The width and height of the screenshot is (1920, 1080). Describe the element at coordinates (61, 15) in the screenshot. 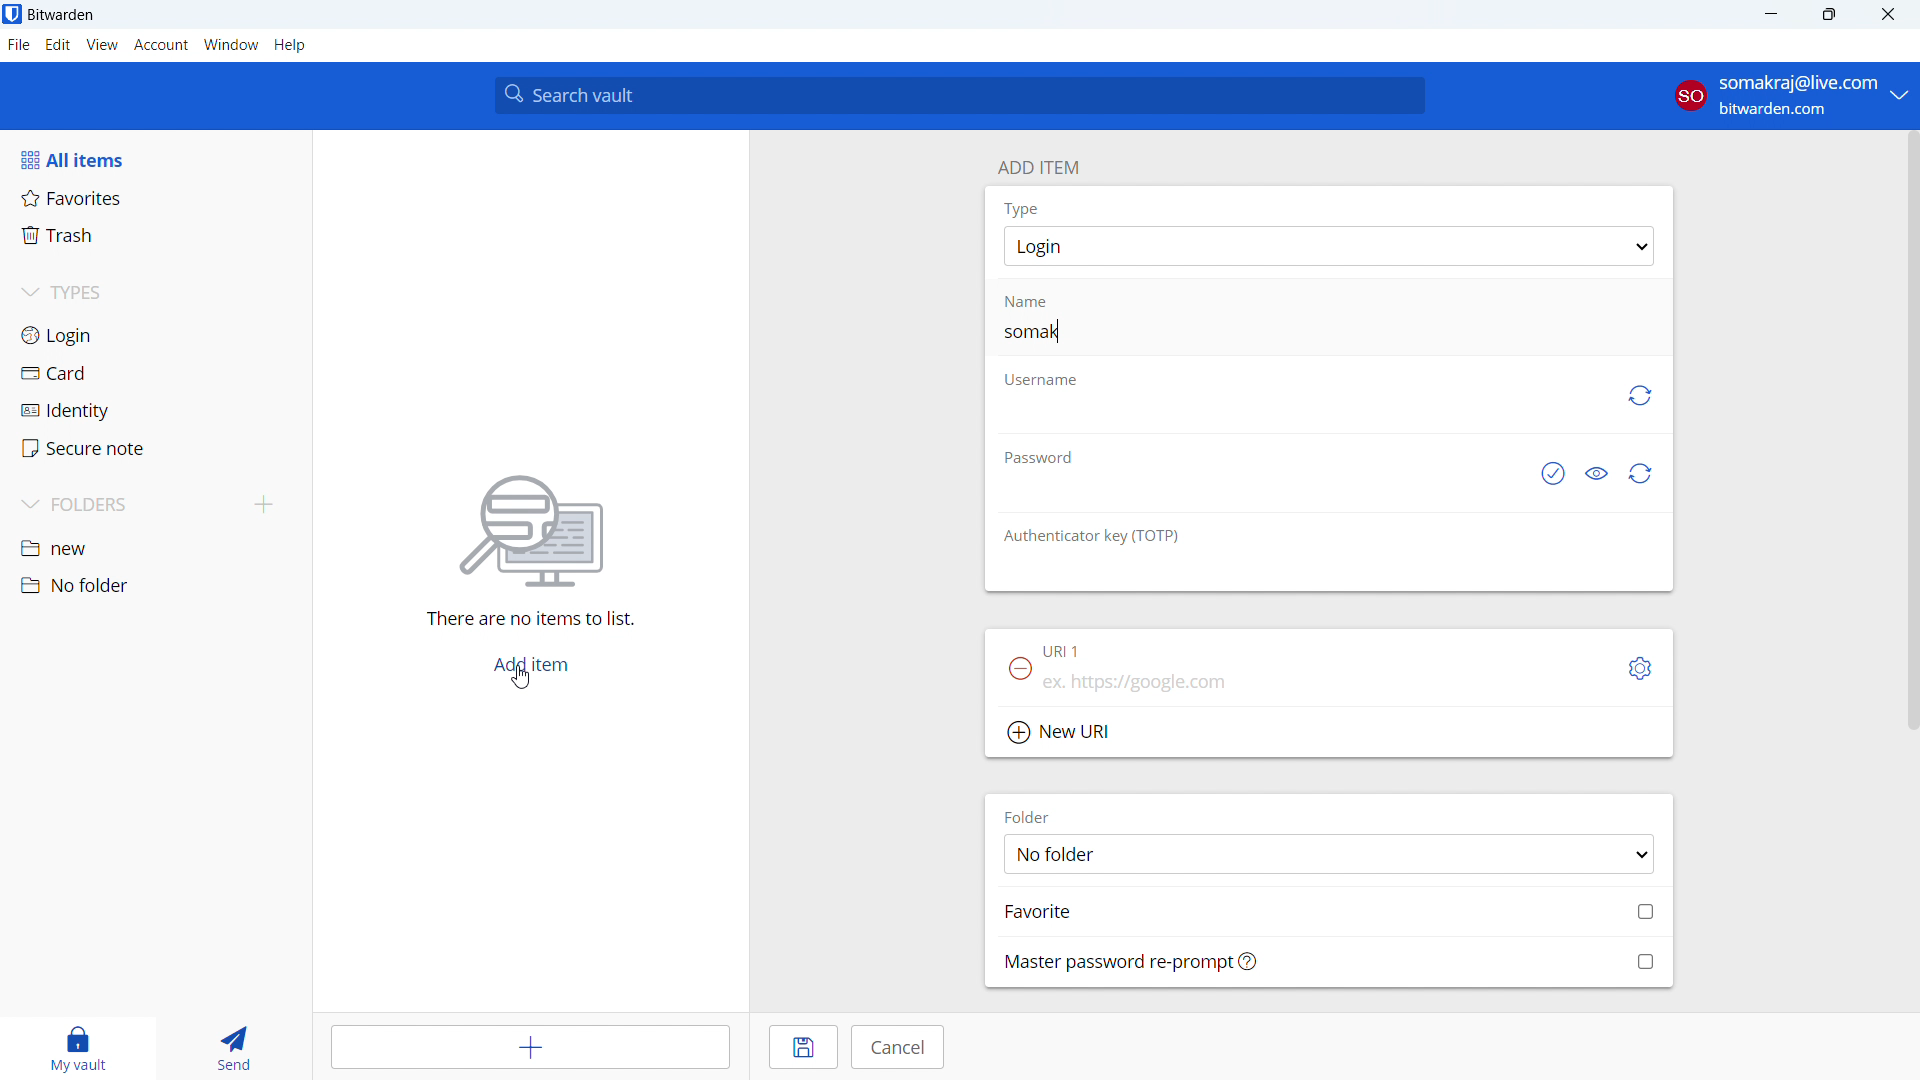

I see `title` at that location.